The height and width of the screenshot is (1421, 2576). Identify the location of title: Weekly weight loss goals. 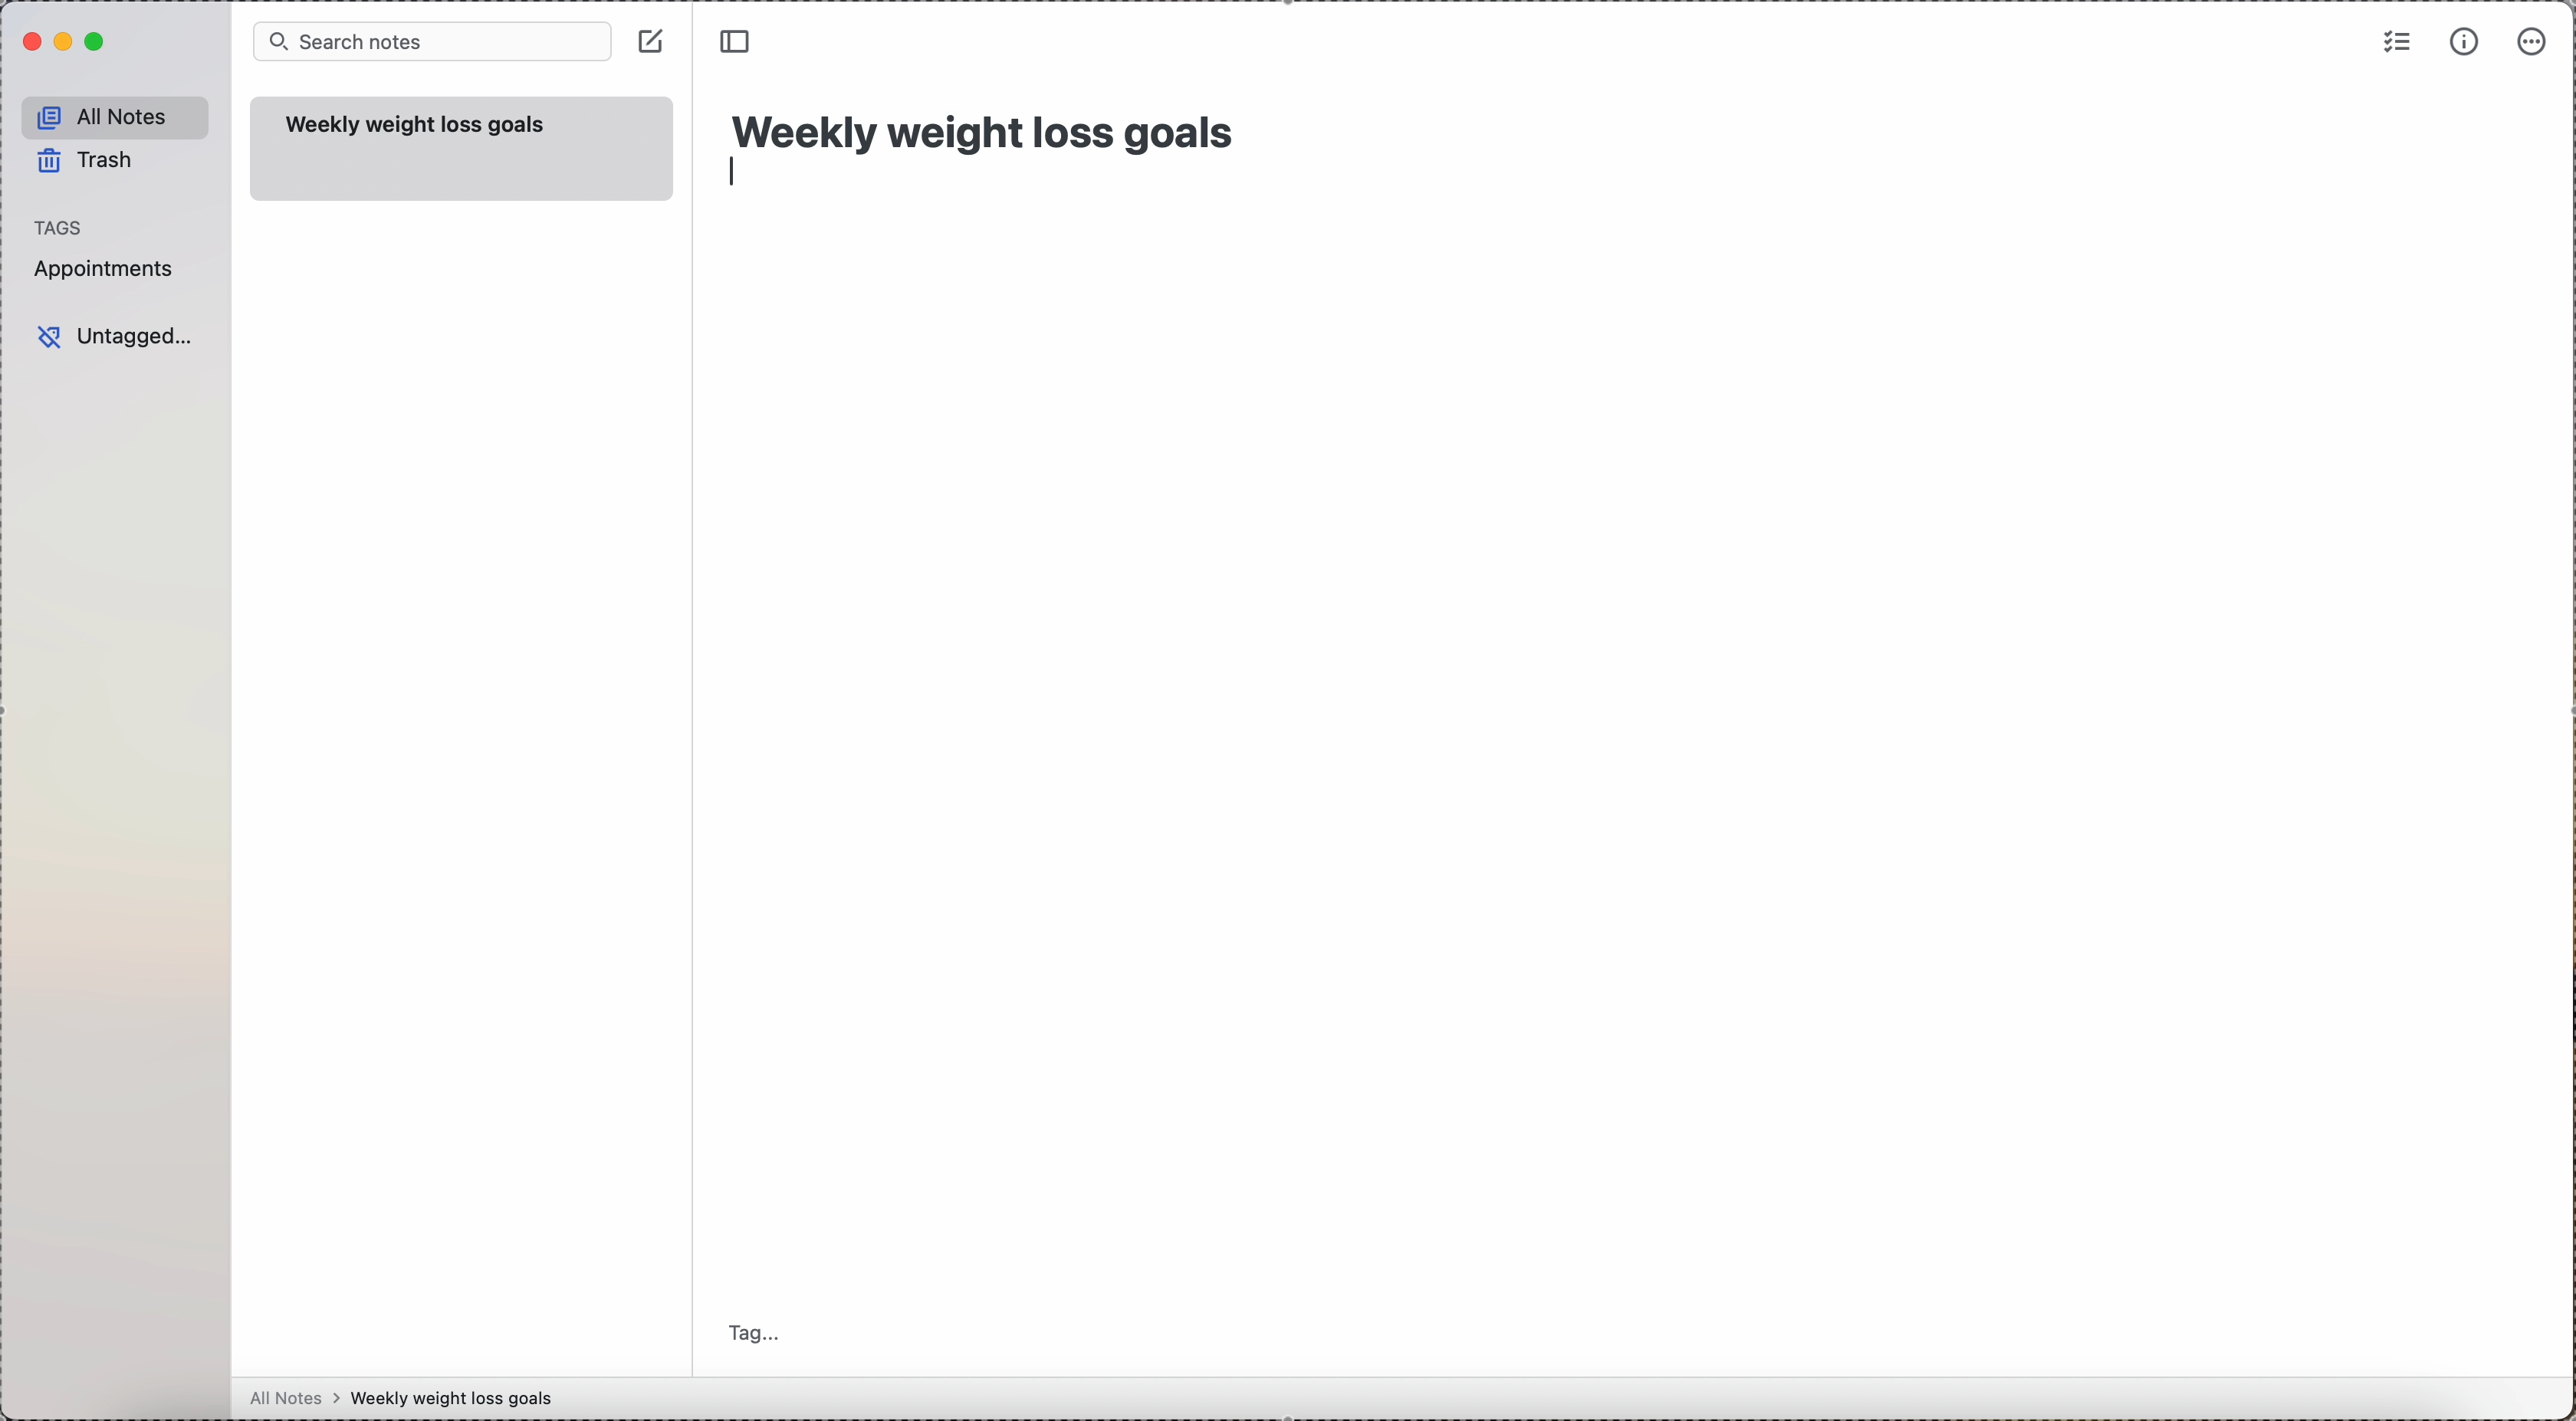
(988, 127).